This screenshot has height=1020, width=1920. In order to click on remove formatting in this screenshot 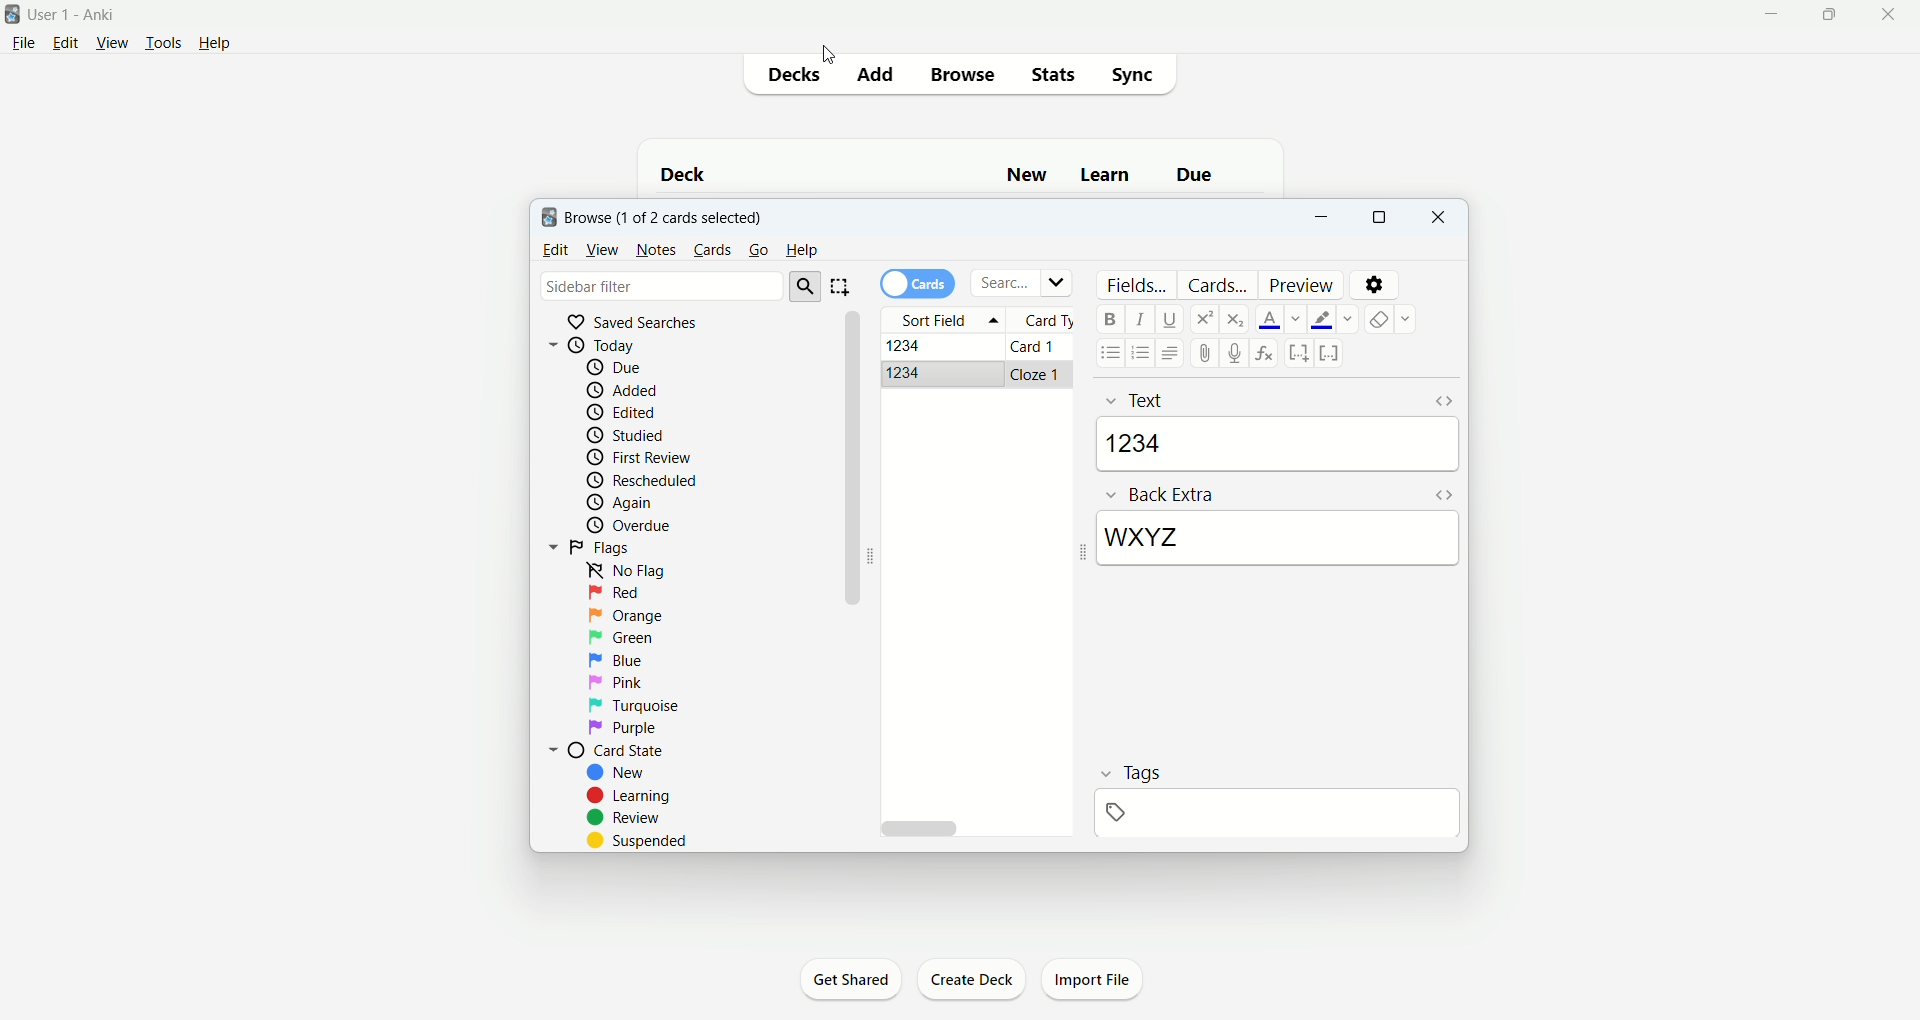, I will do `click(1391, 317)`.